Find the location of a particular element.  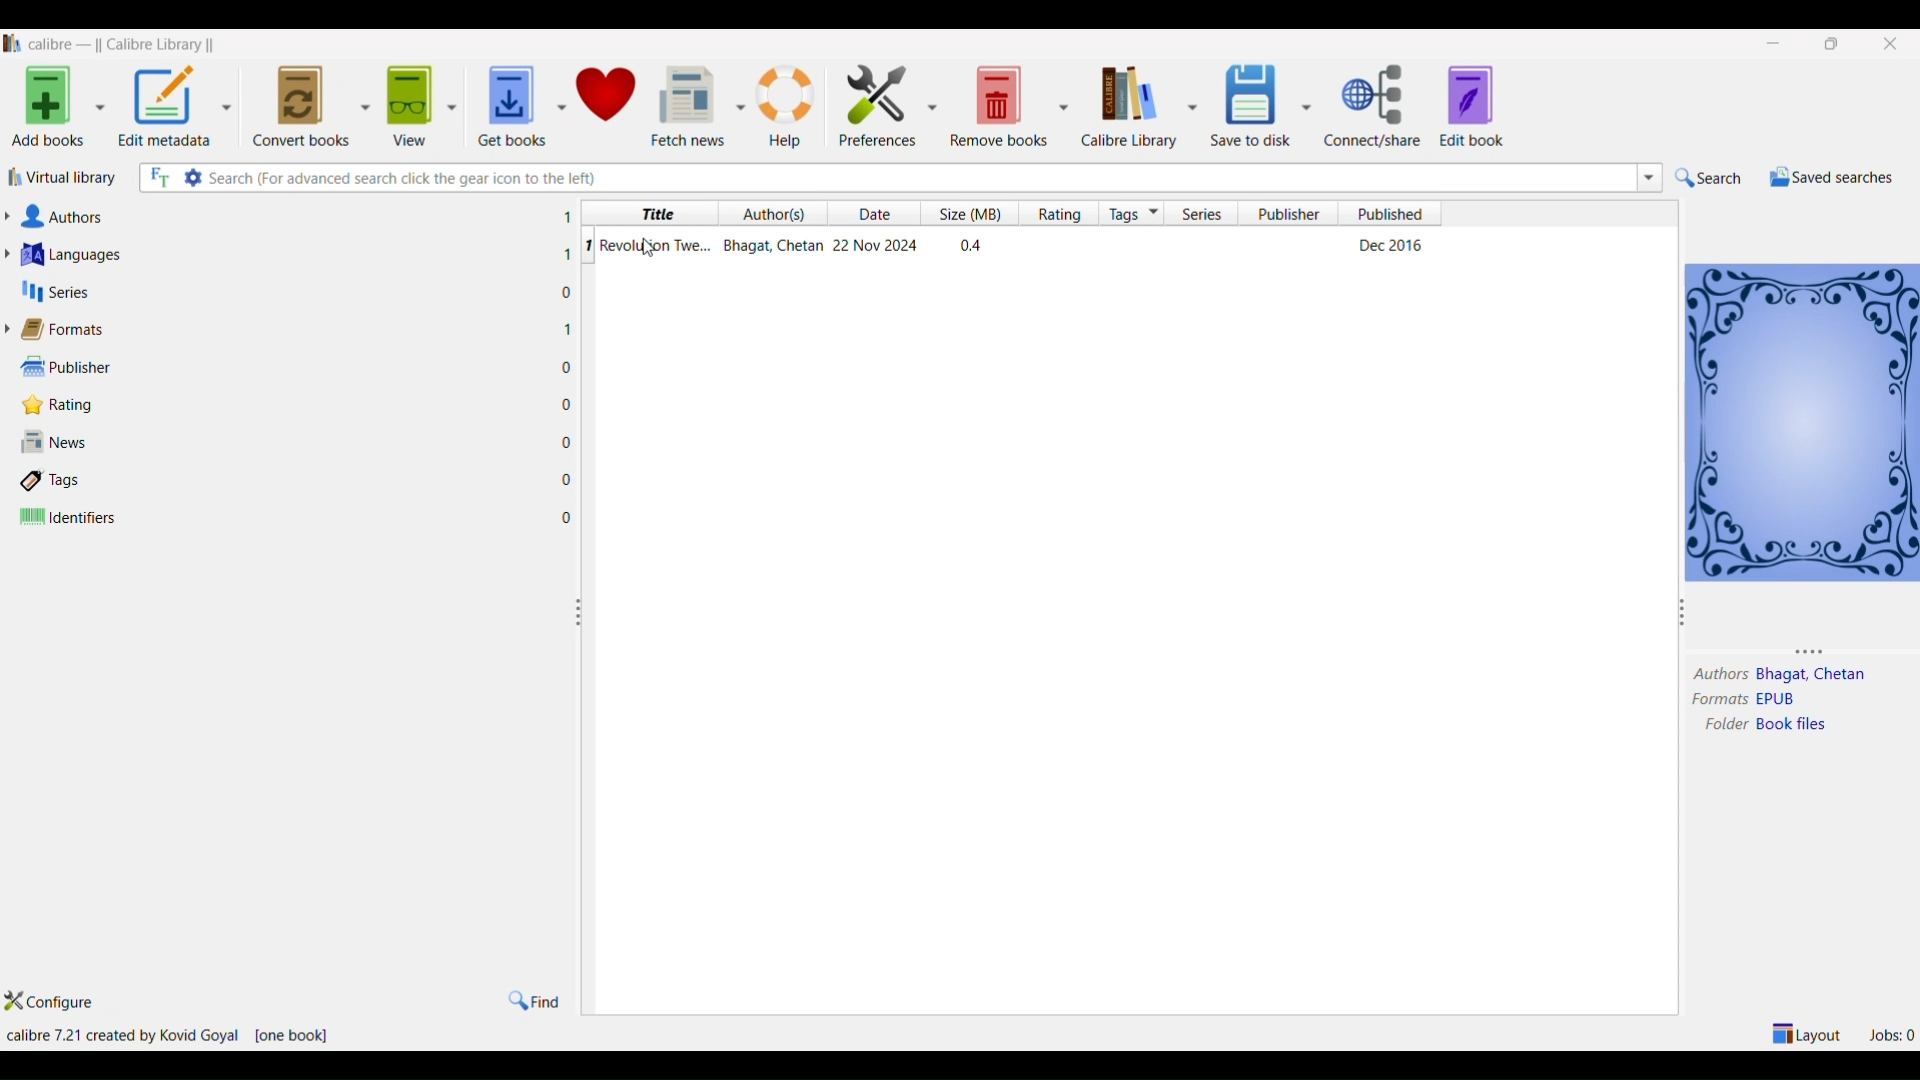

jobs is located at coordinates (1891, 1032).